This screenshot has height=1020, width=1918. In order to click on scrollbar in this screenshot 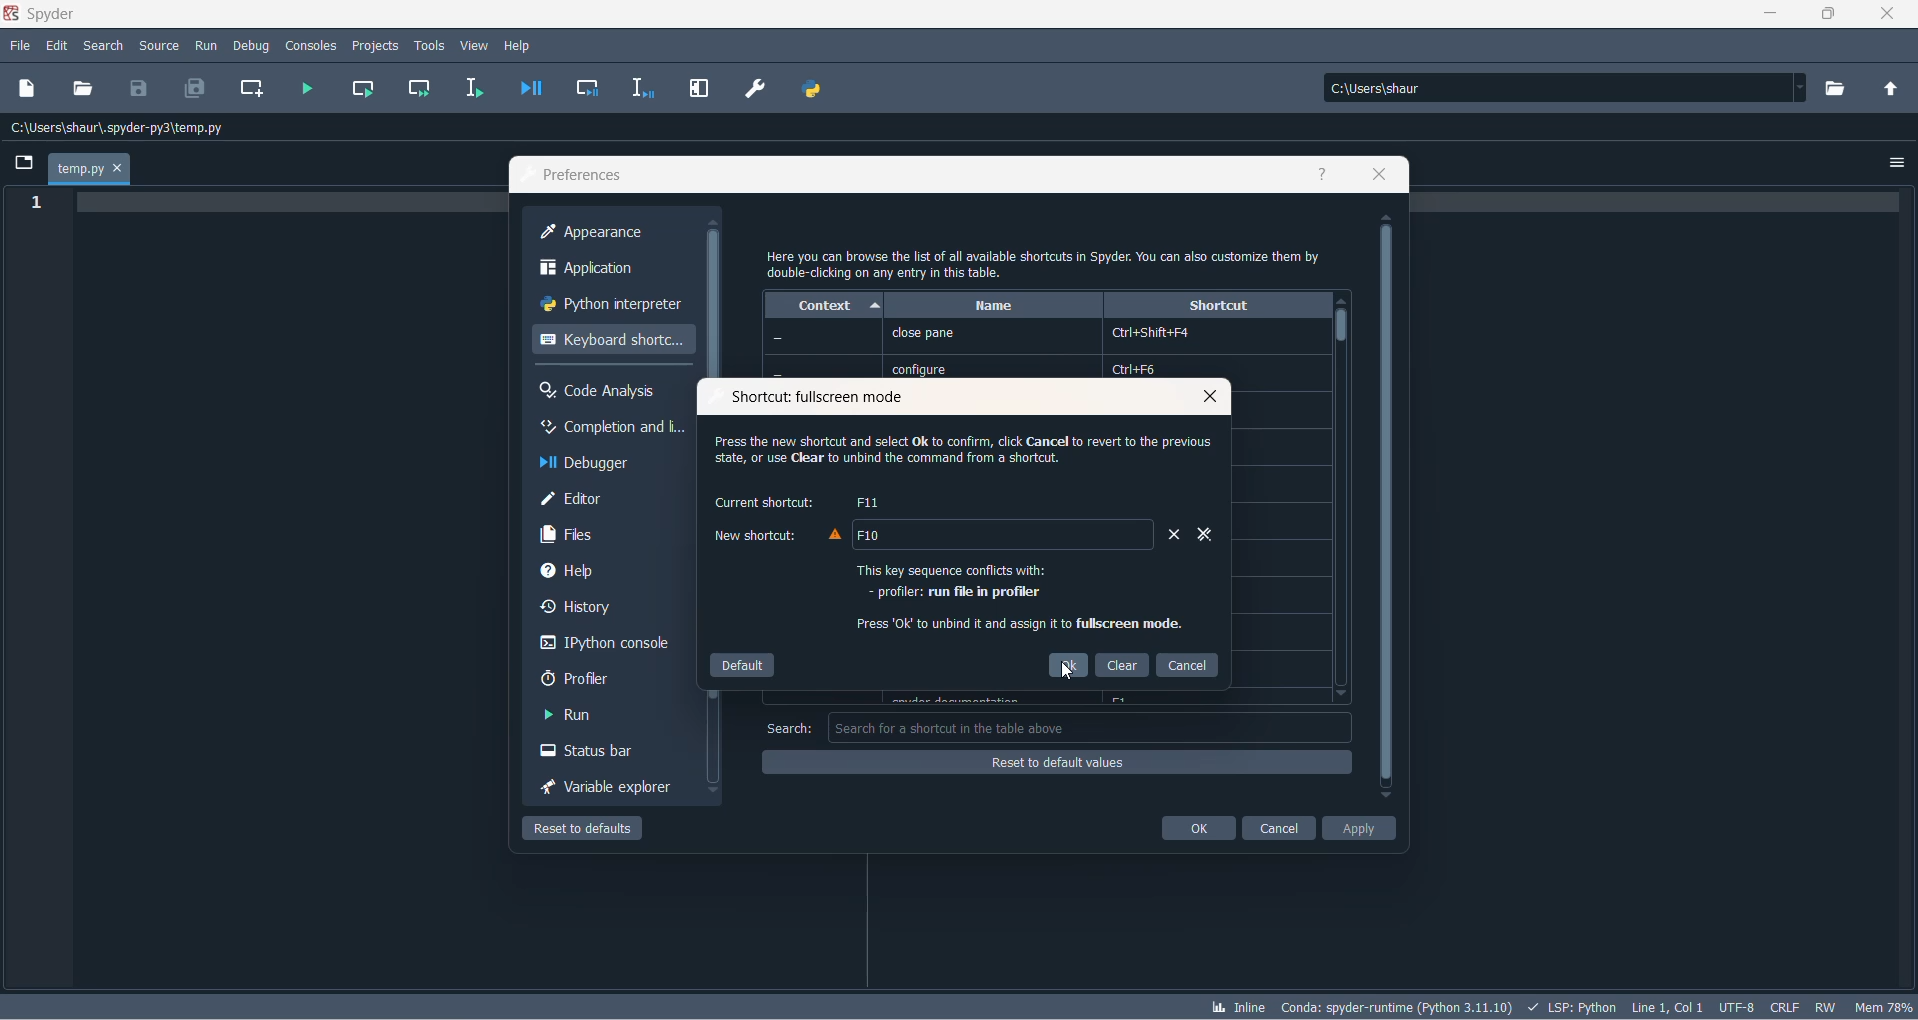, I will do `click(718, 305)`.